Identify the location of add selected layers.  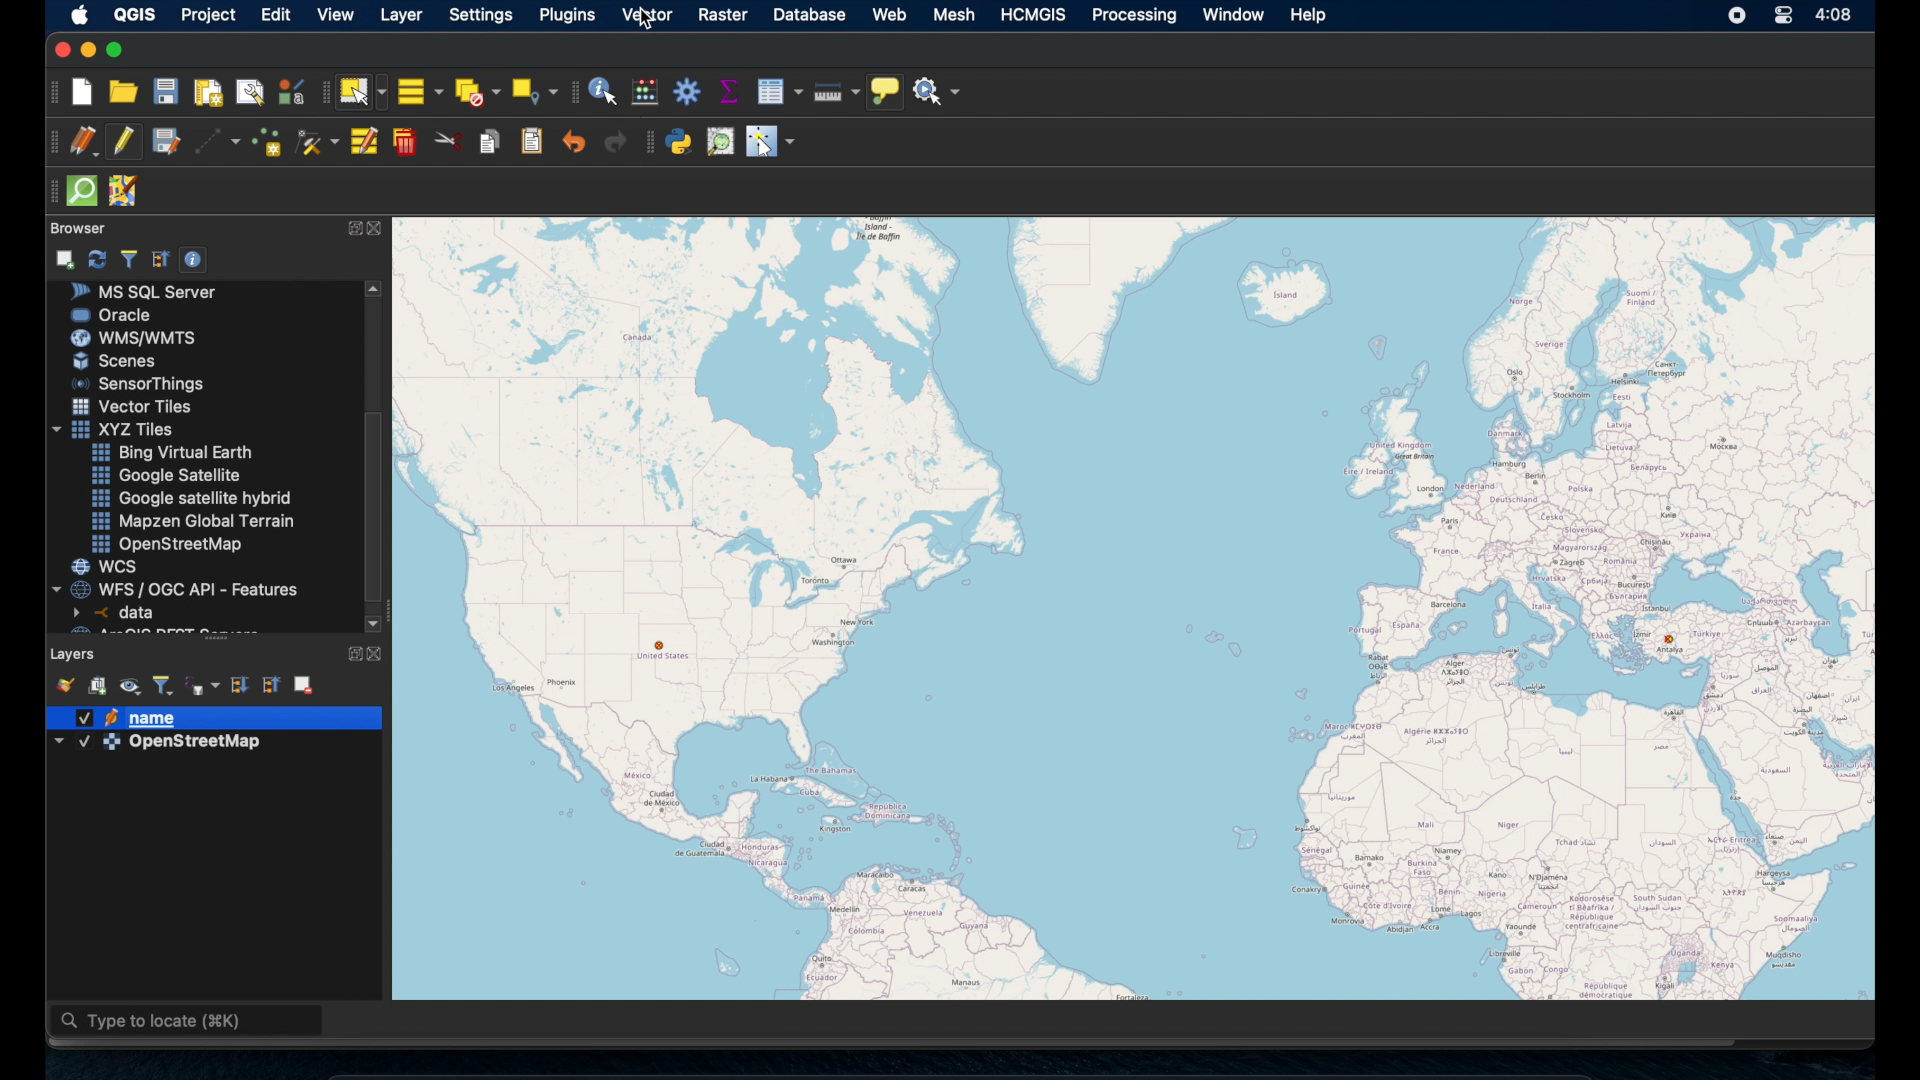
(67, 258).